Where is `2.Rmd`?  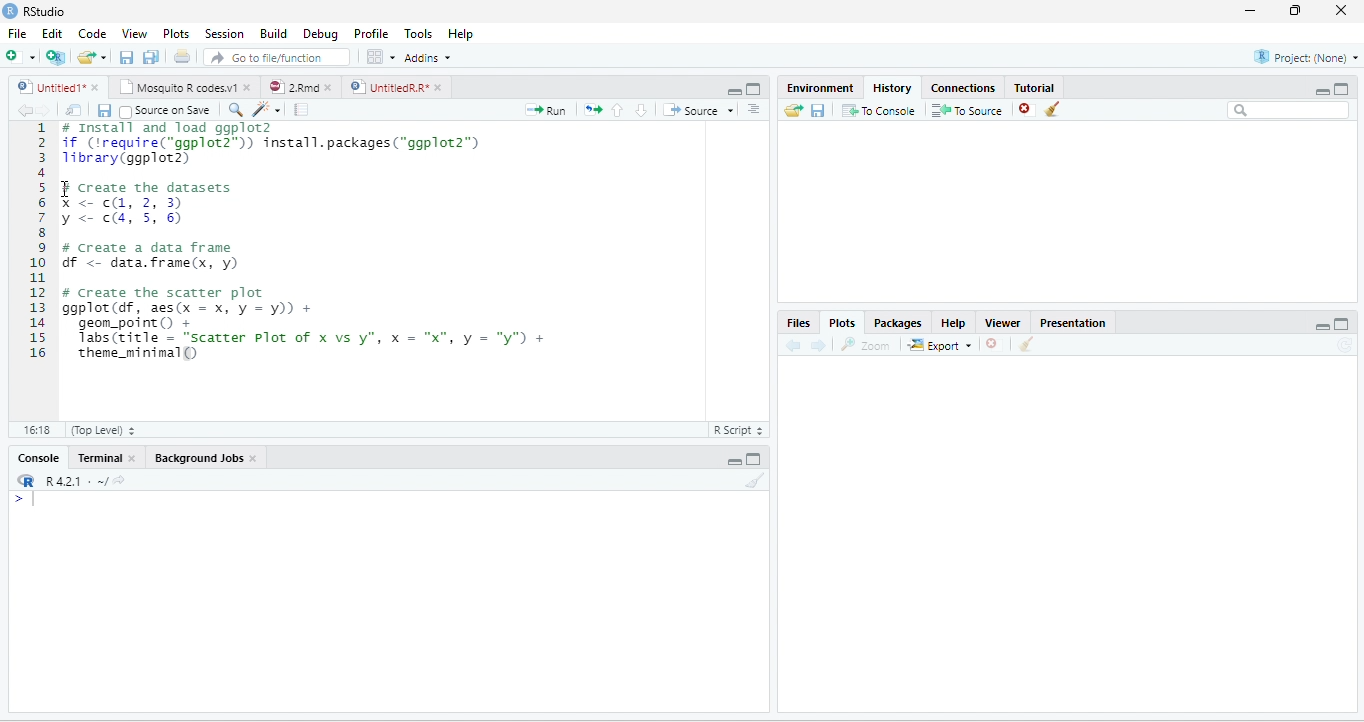
2.Rmd is located at coordinates (292, 87).